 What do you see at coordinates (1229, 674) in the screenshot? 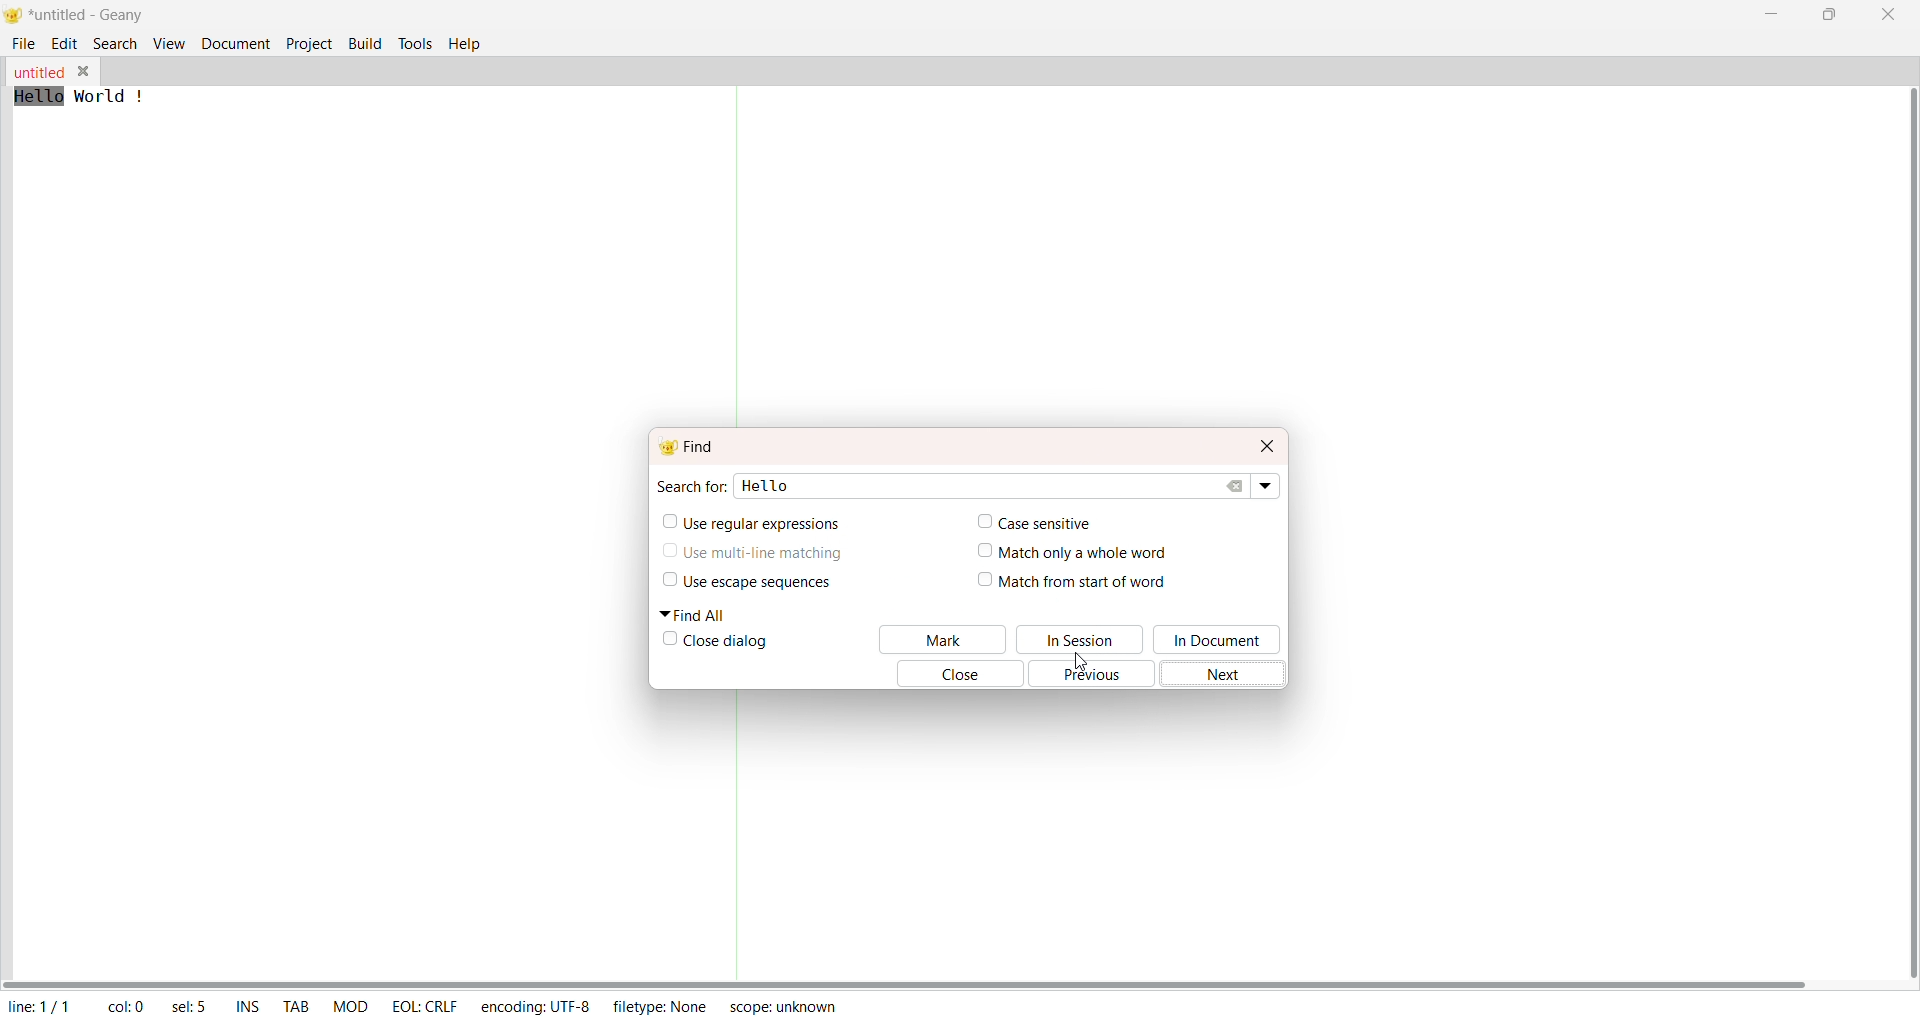
I see `Next` at bounding box center [1229, 674].